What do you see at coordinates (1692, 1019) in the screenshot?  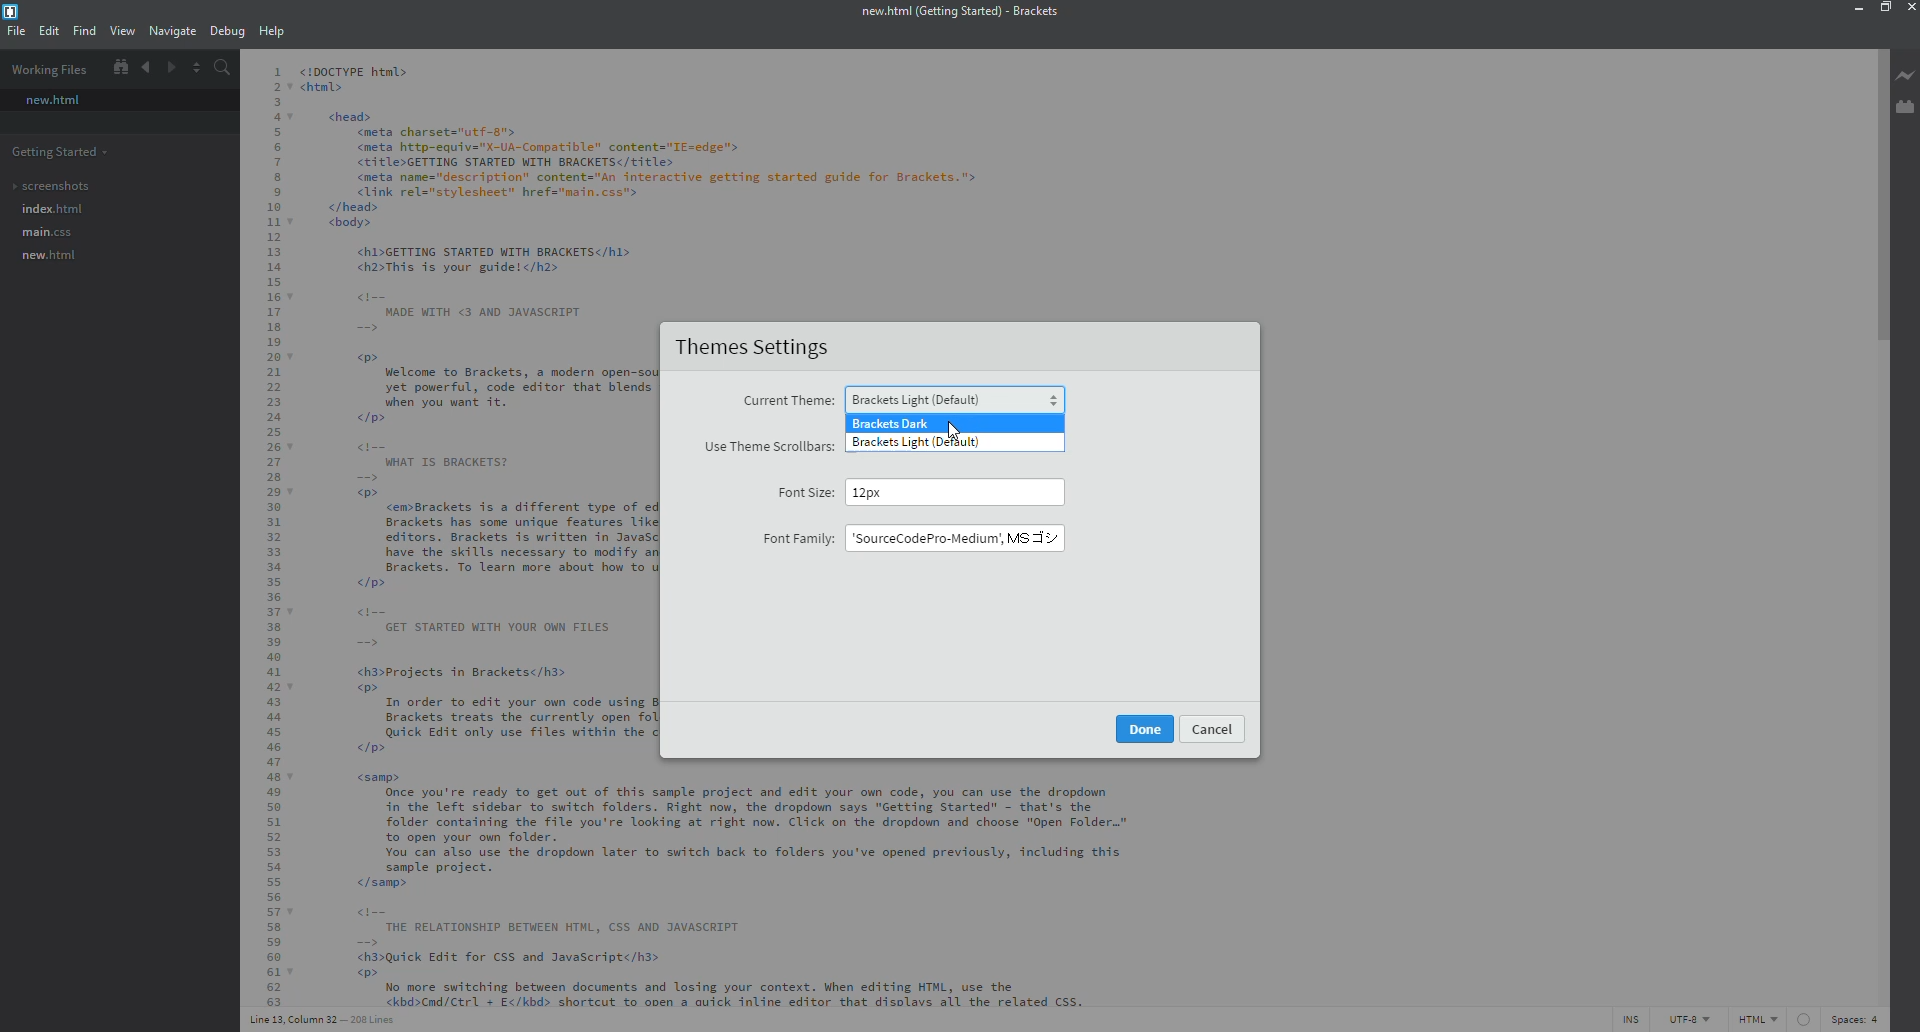 I see `utf` at bounding box center [1692, 1019].